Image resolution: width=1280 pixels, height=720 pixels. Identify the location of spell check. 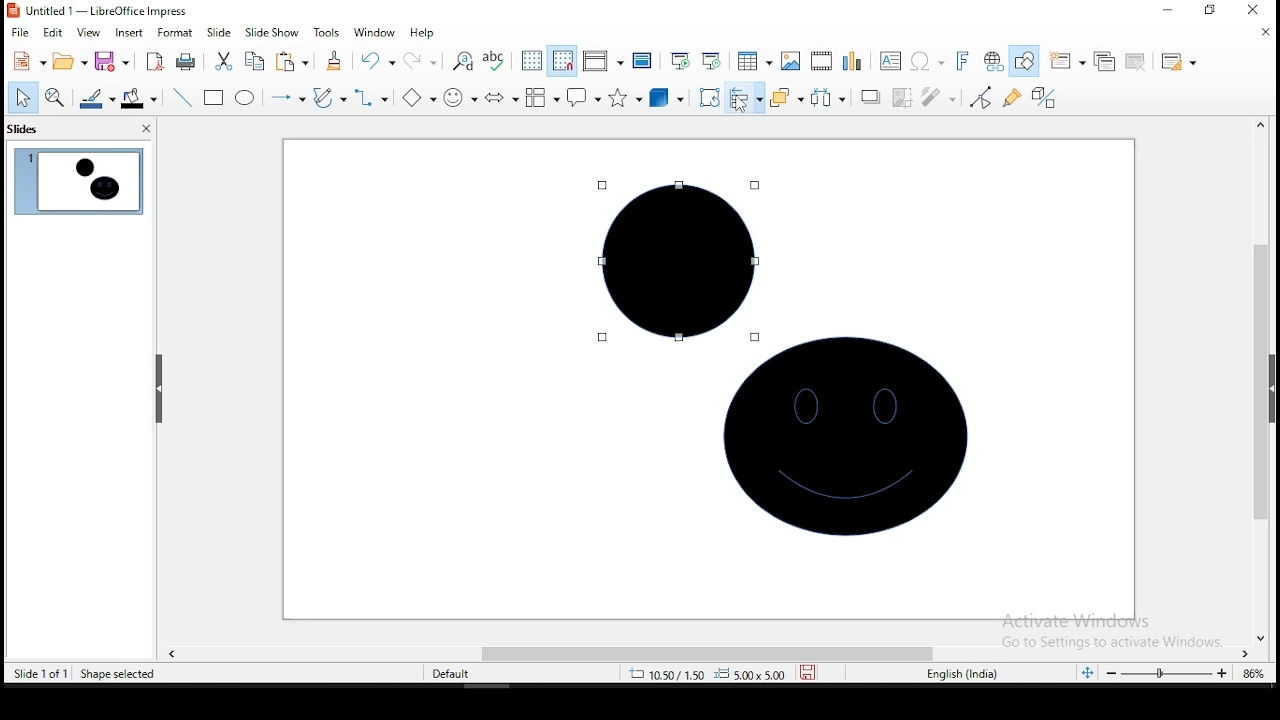
(499, 61).